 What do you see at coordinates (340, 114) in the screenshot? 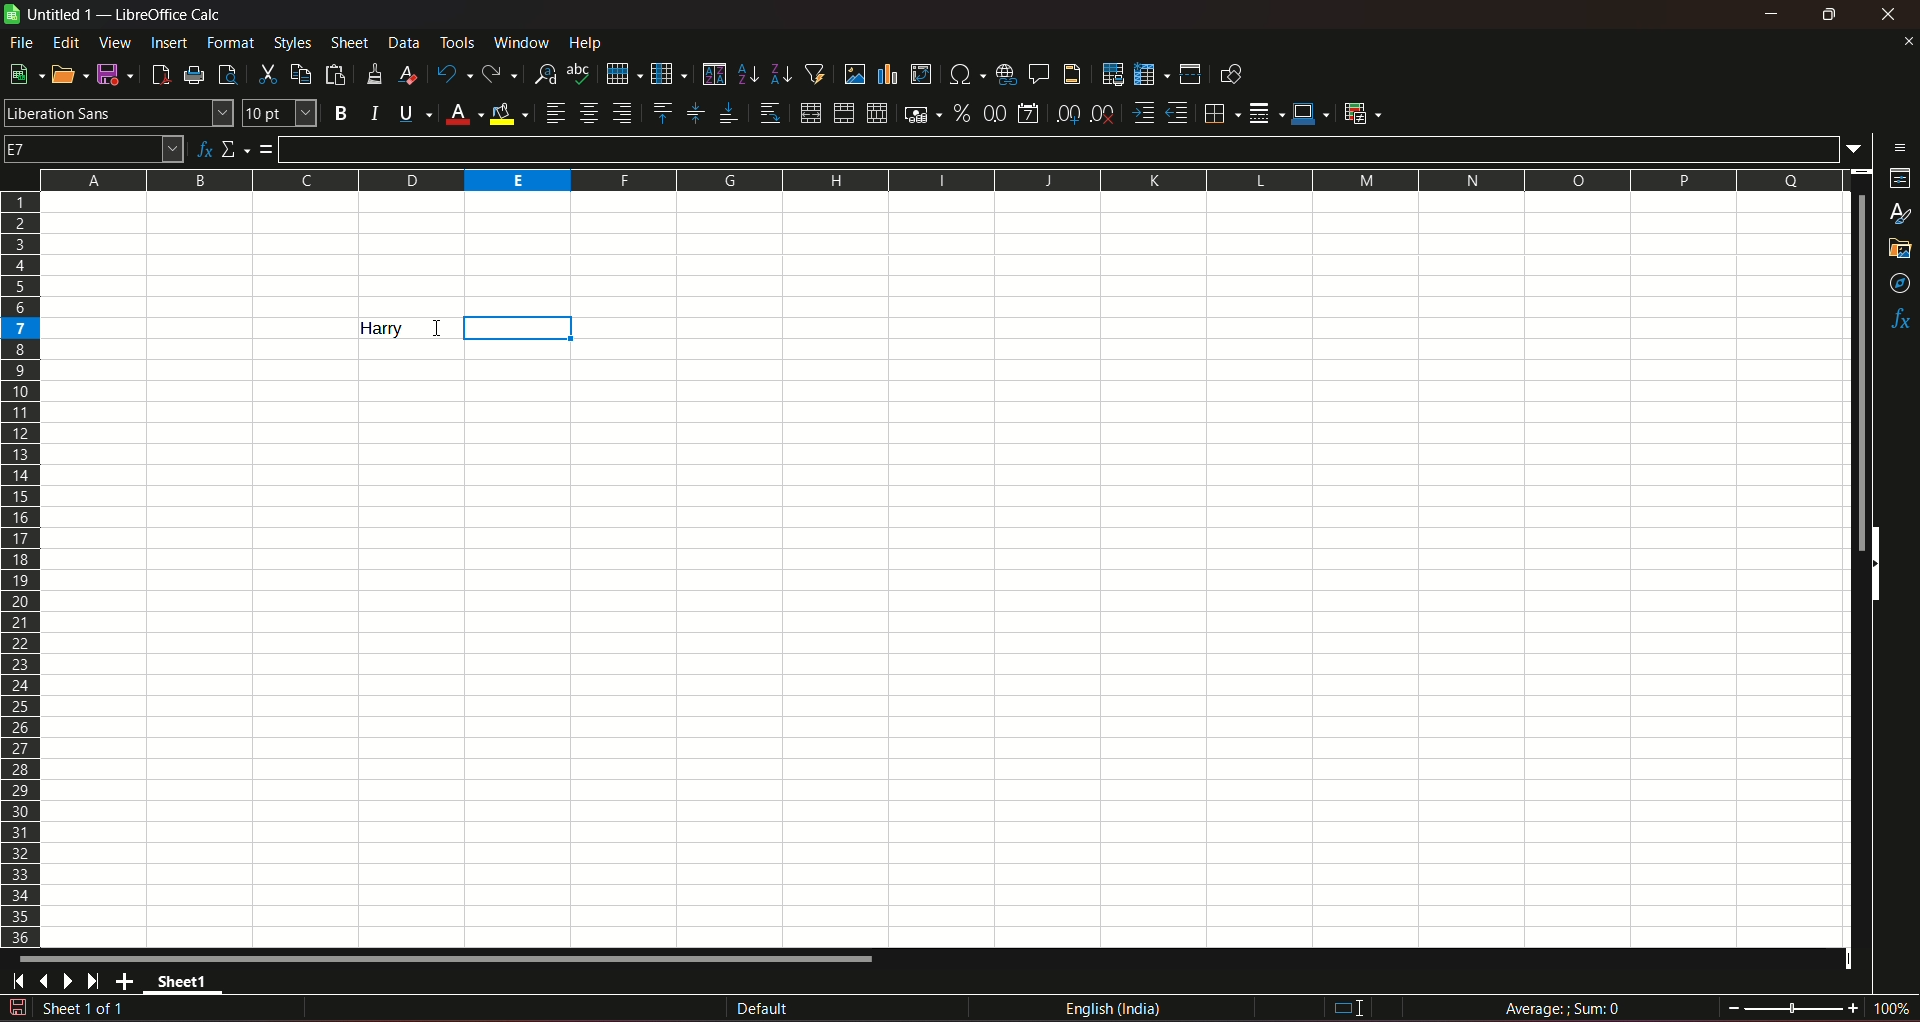
I see `bold` at bounding box center [340, 114].